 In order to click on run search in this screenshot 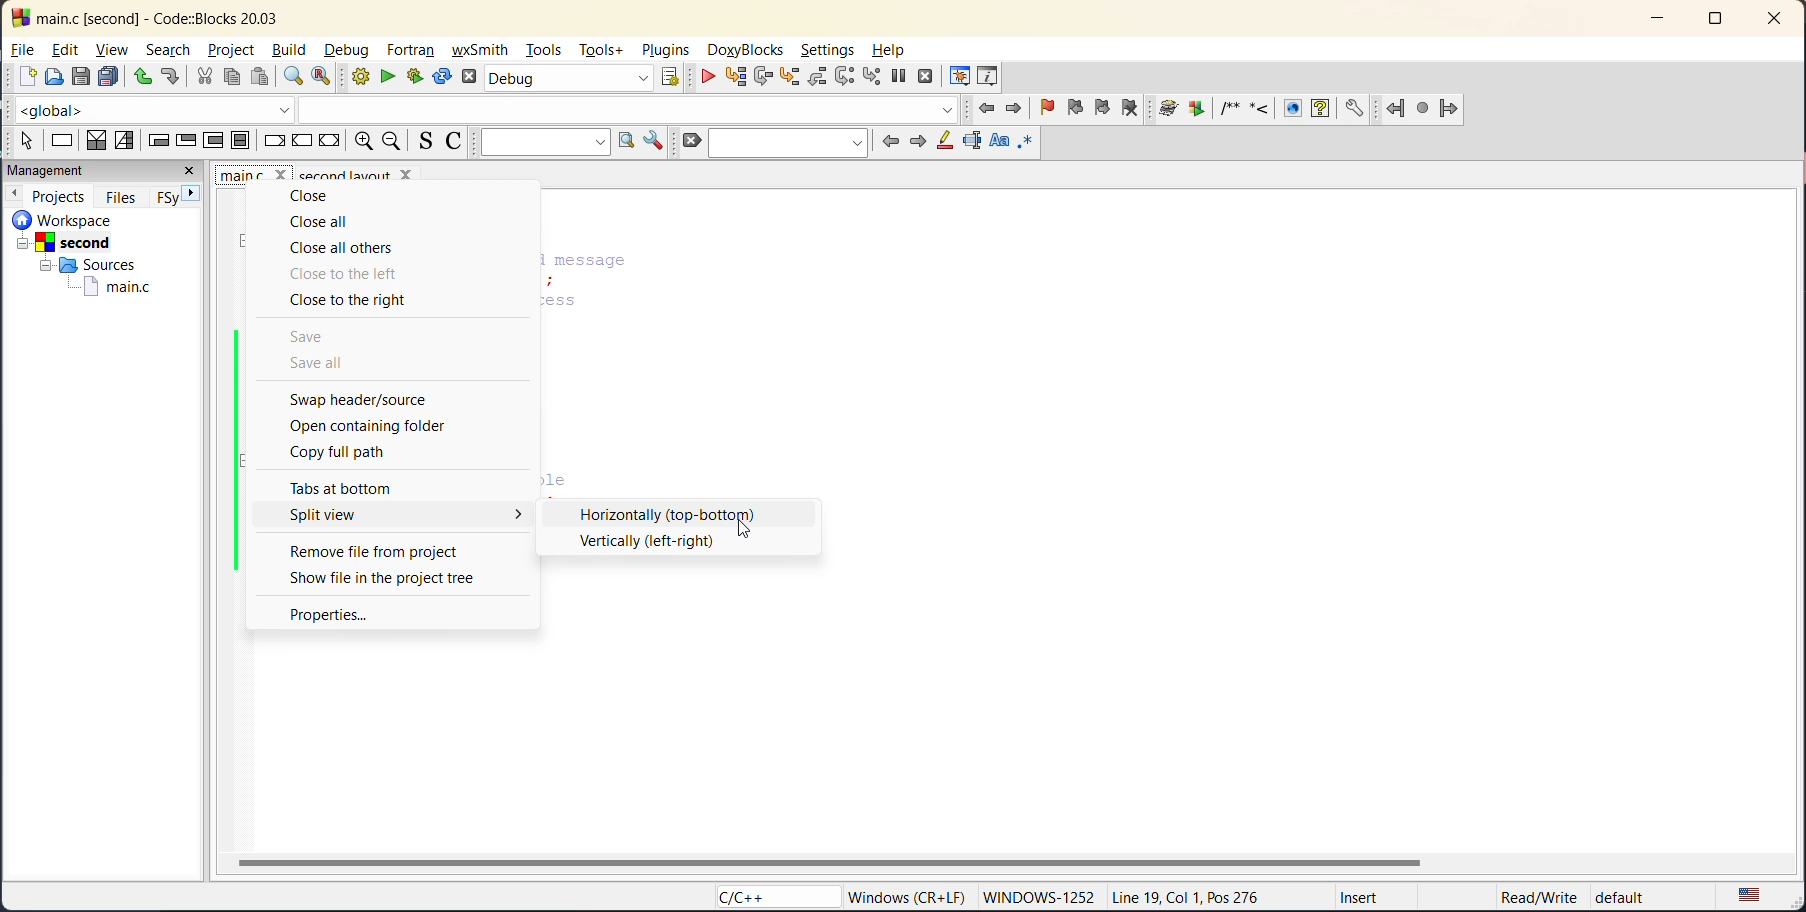, I will do `click(624, 141)`.